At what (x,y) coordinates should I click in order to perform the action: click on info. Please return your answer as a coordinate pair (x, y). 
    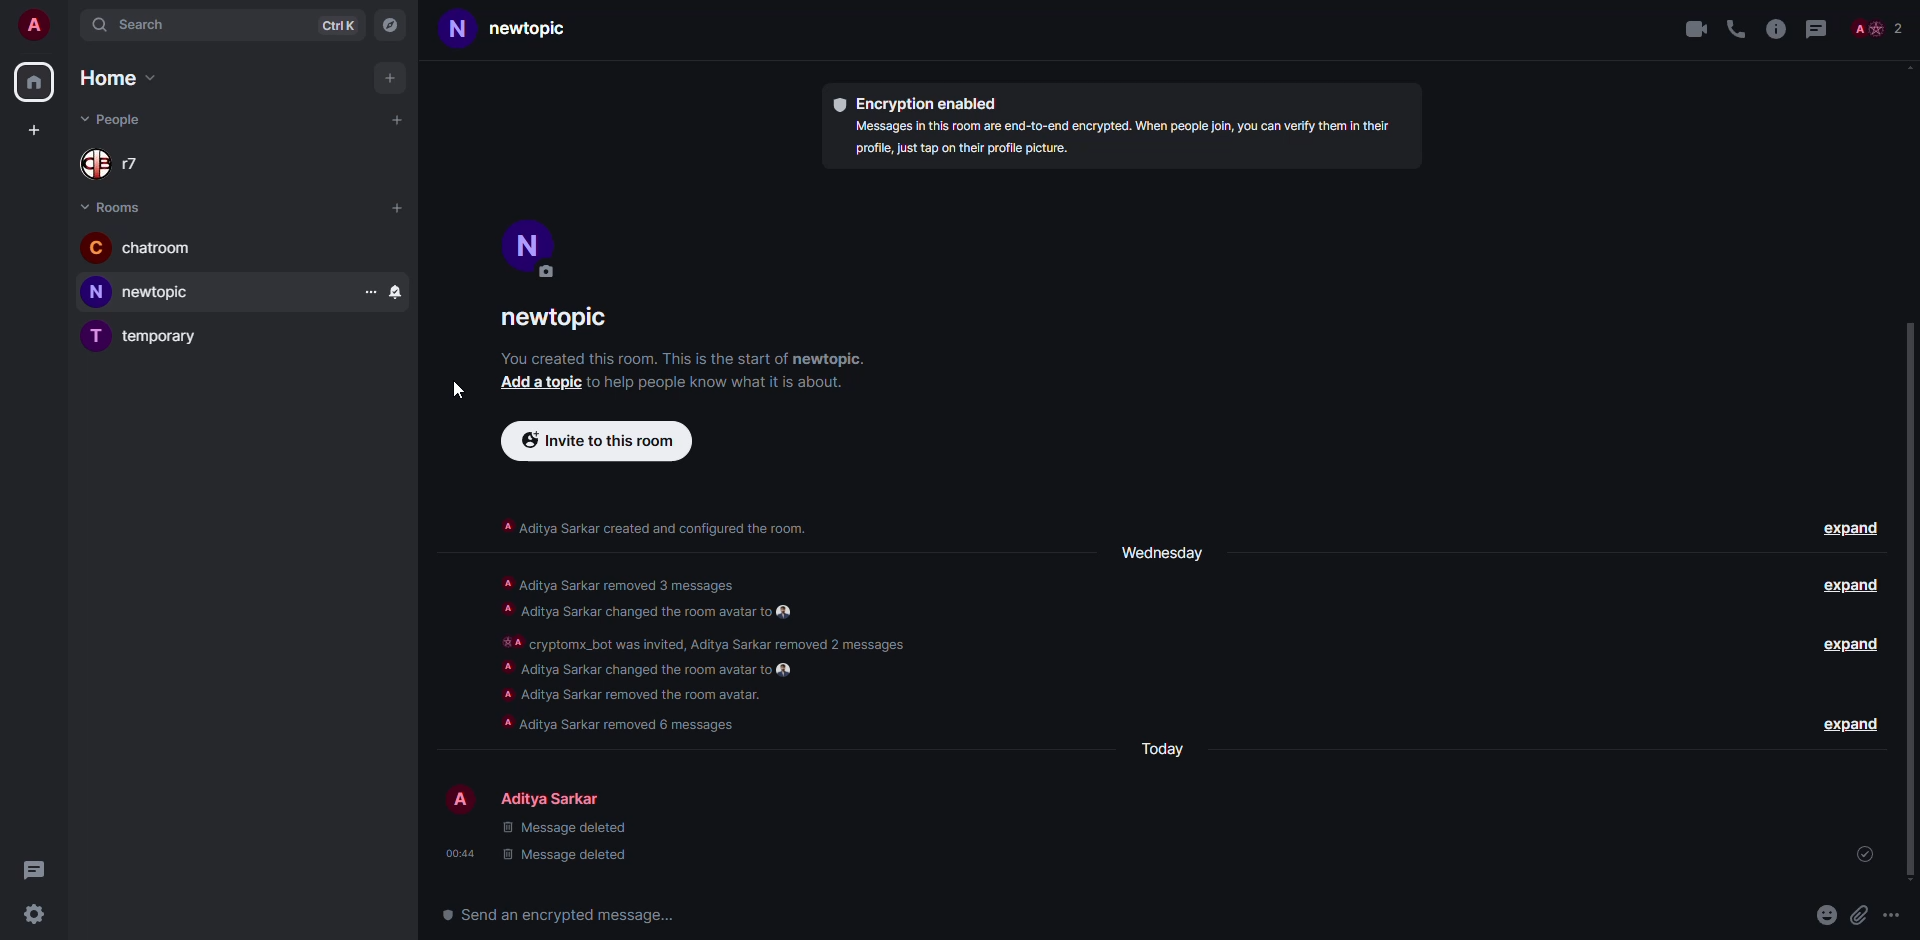
    Looking at the image, I should click on (684, 357).